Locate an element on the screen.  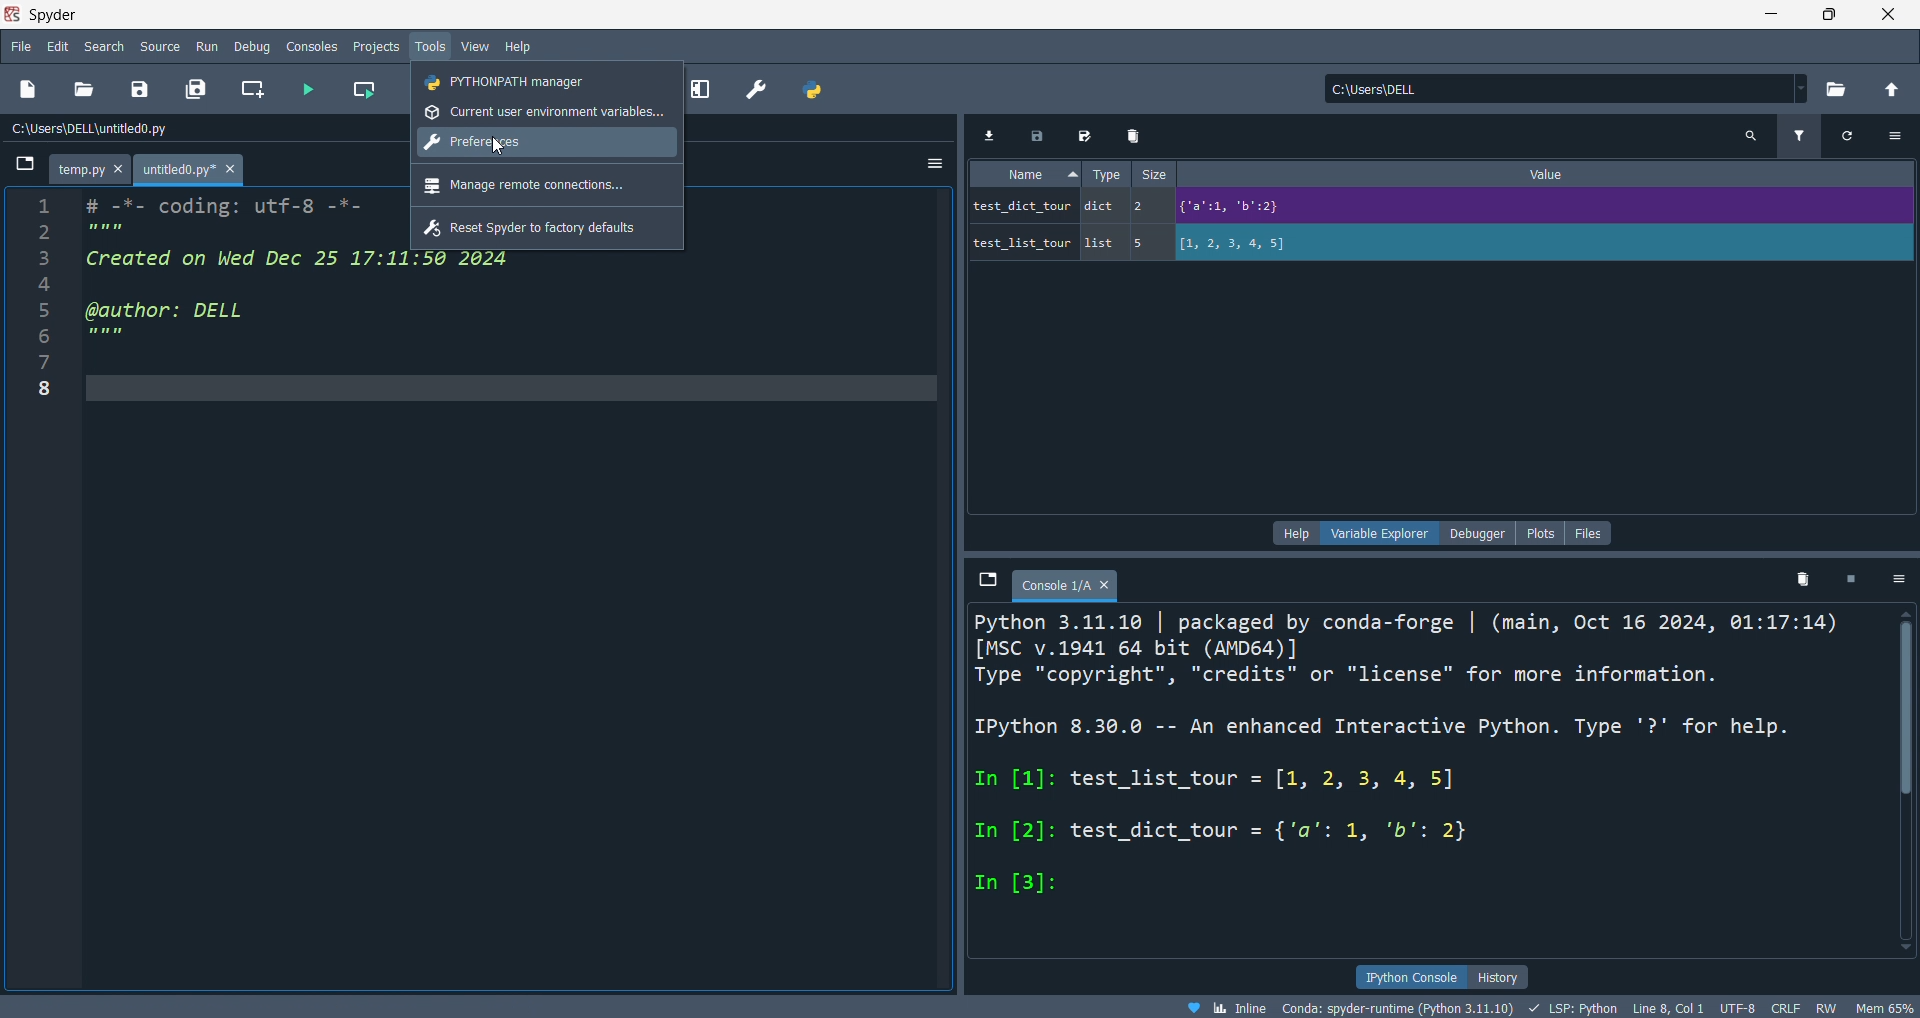
CRLF is located at coordinates (1788, 1008).